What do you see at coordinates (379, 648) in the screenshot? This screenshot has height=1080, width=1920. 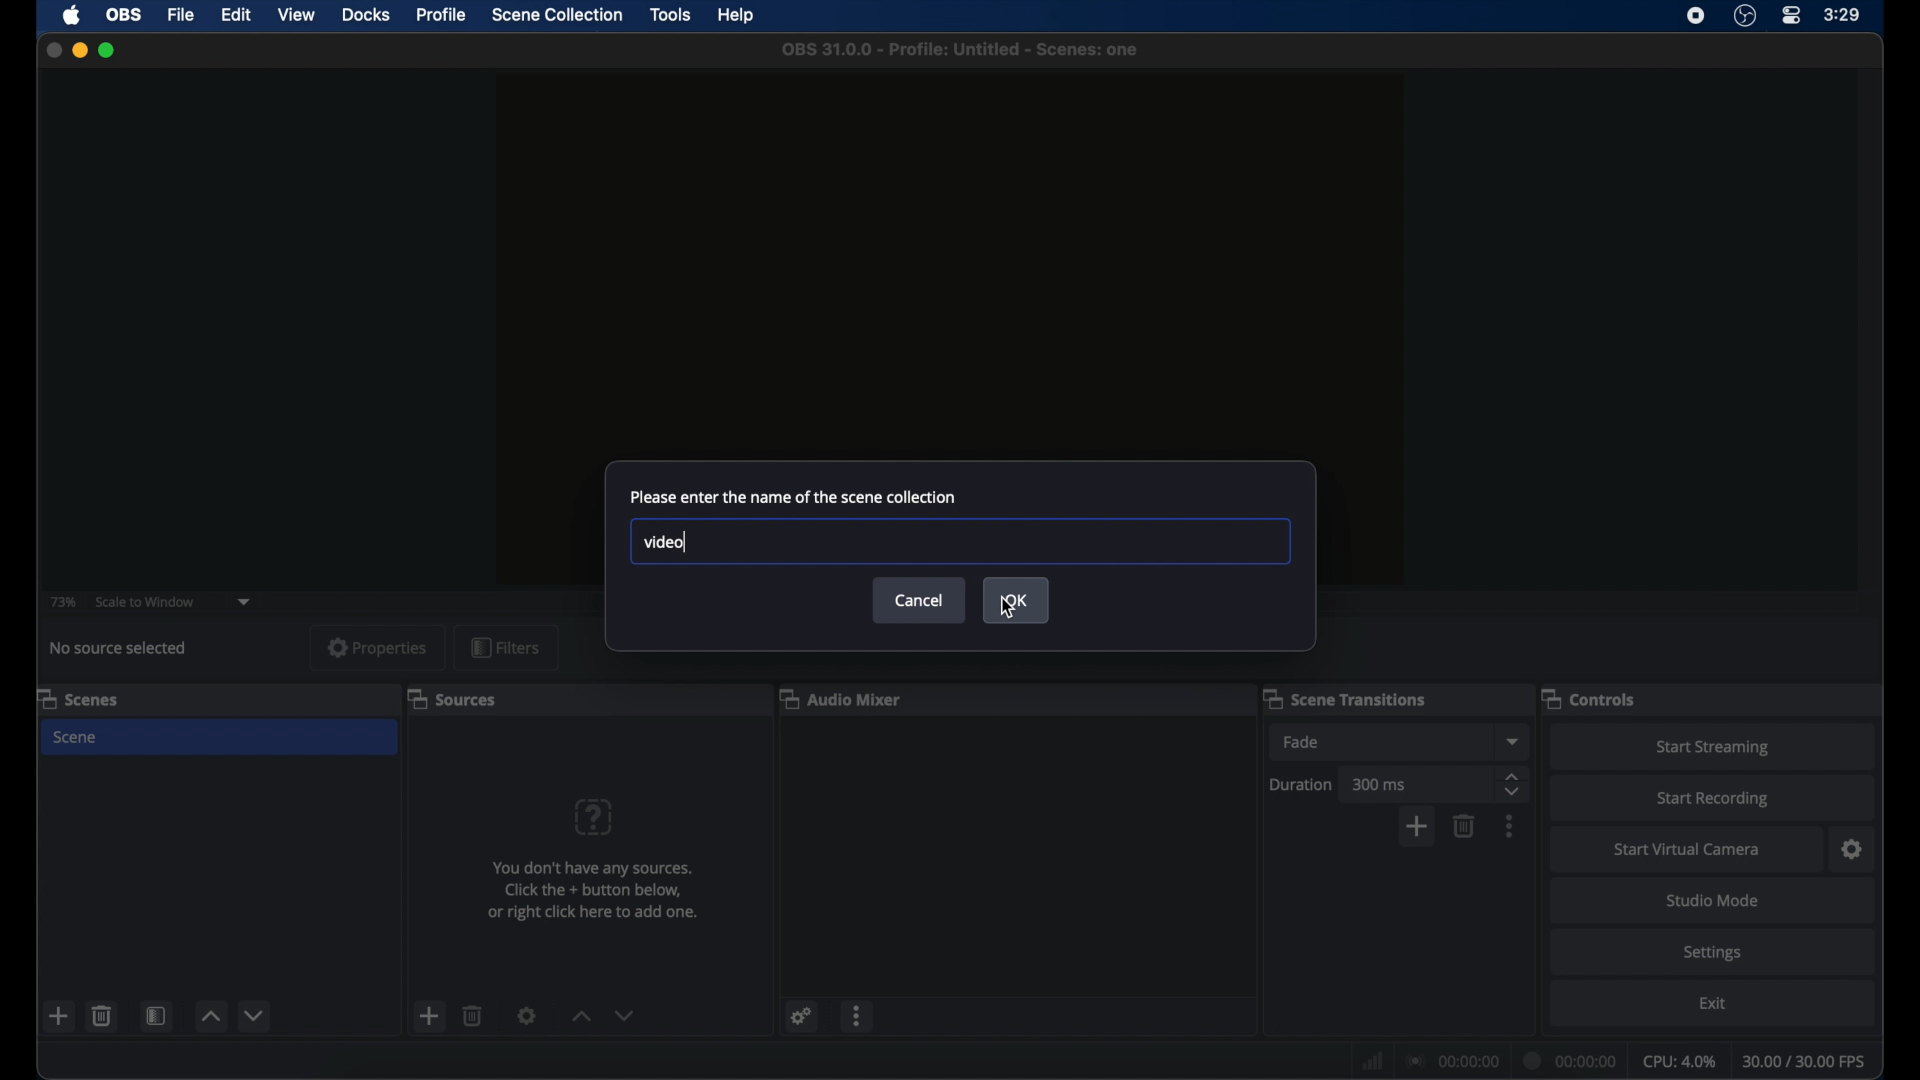 I see `properties` at bounding box center [379, 648].